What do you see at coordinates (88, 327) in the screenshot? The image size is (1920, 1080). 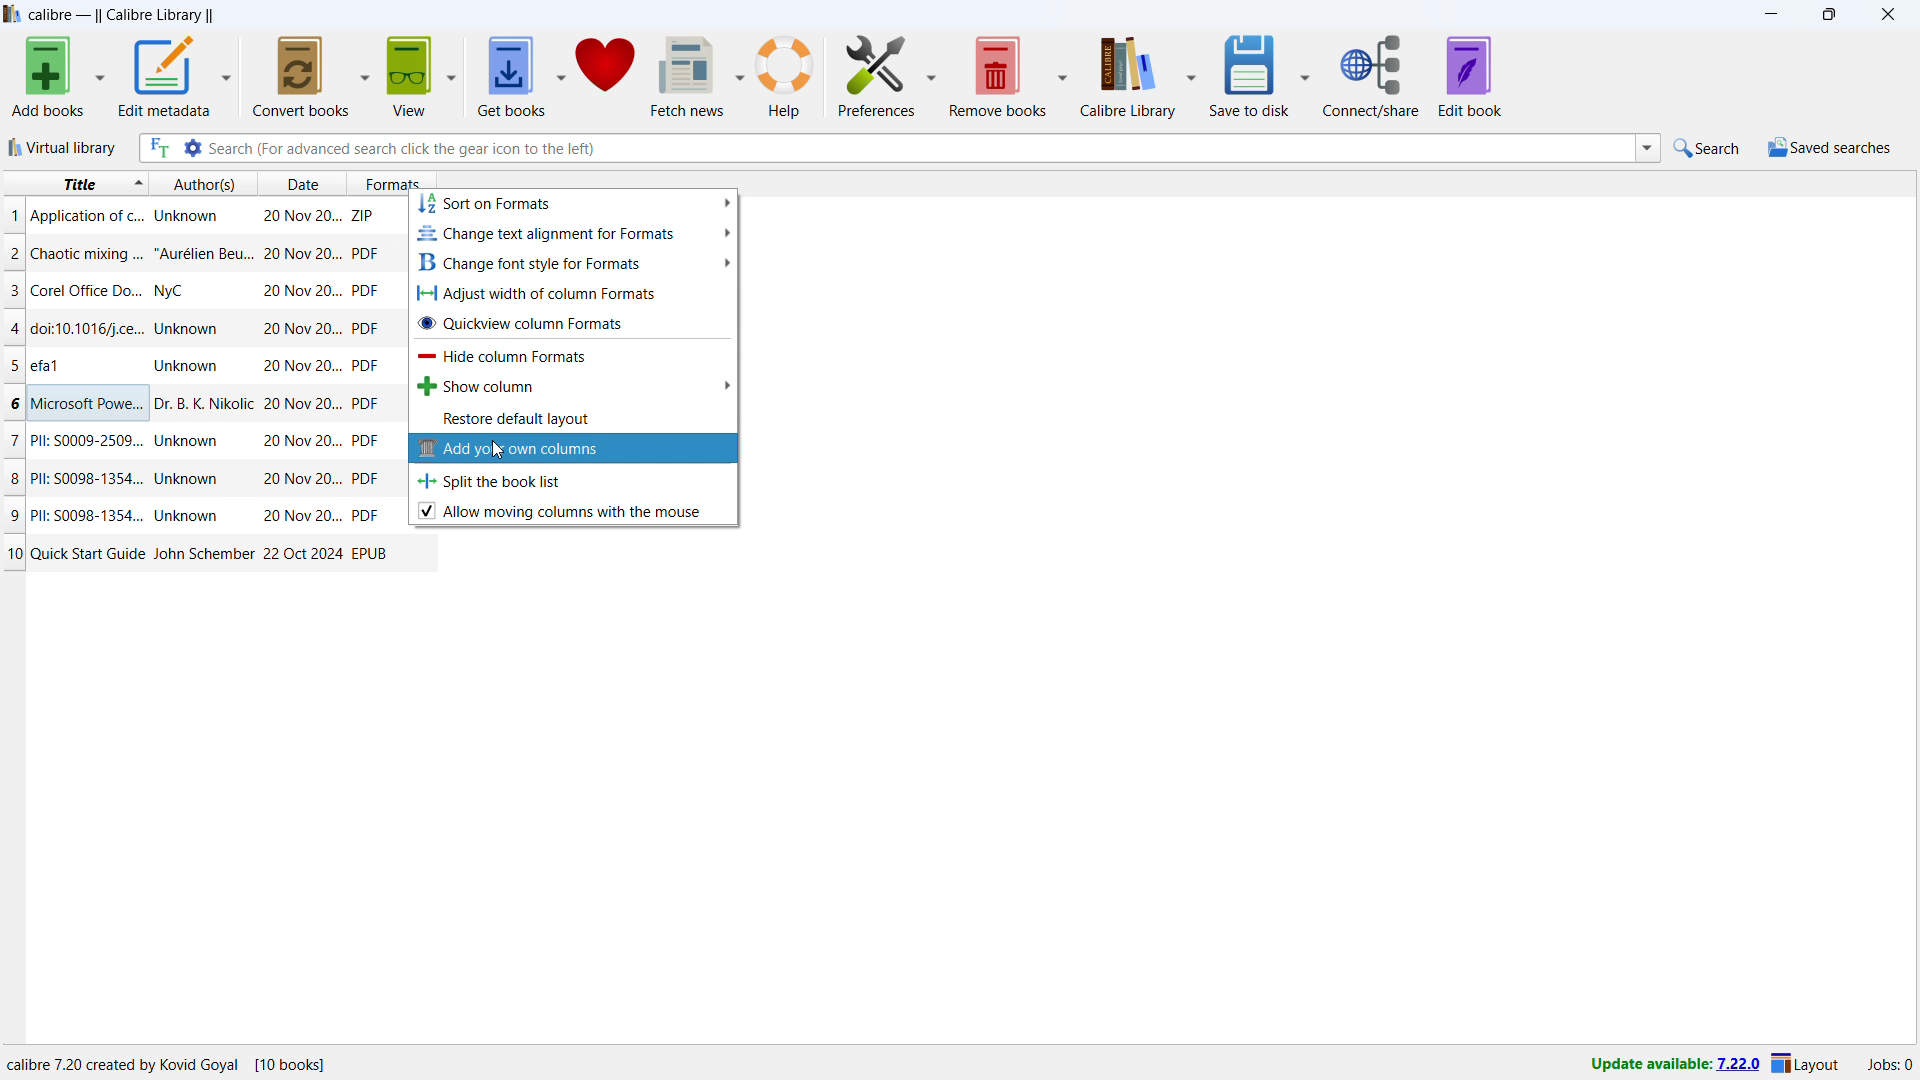 I see `title` at bounding box center [88, 327].